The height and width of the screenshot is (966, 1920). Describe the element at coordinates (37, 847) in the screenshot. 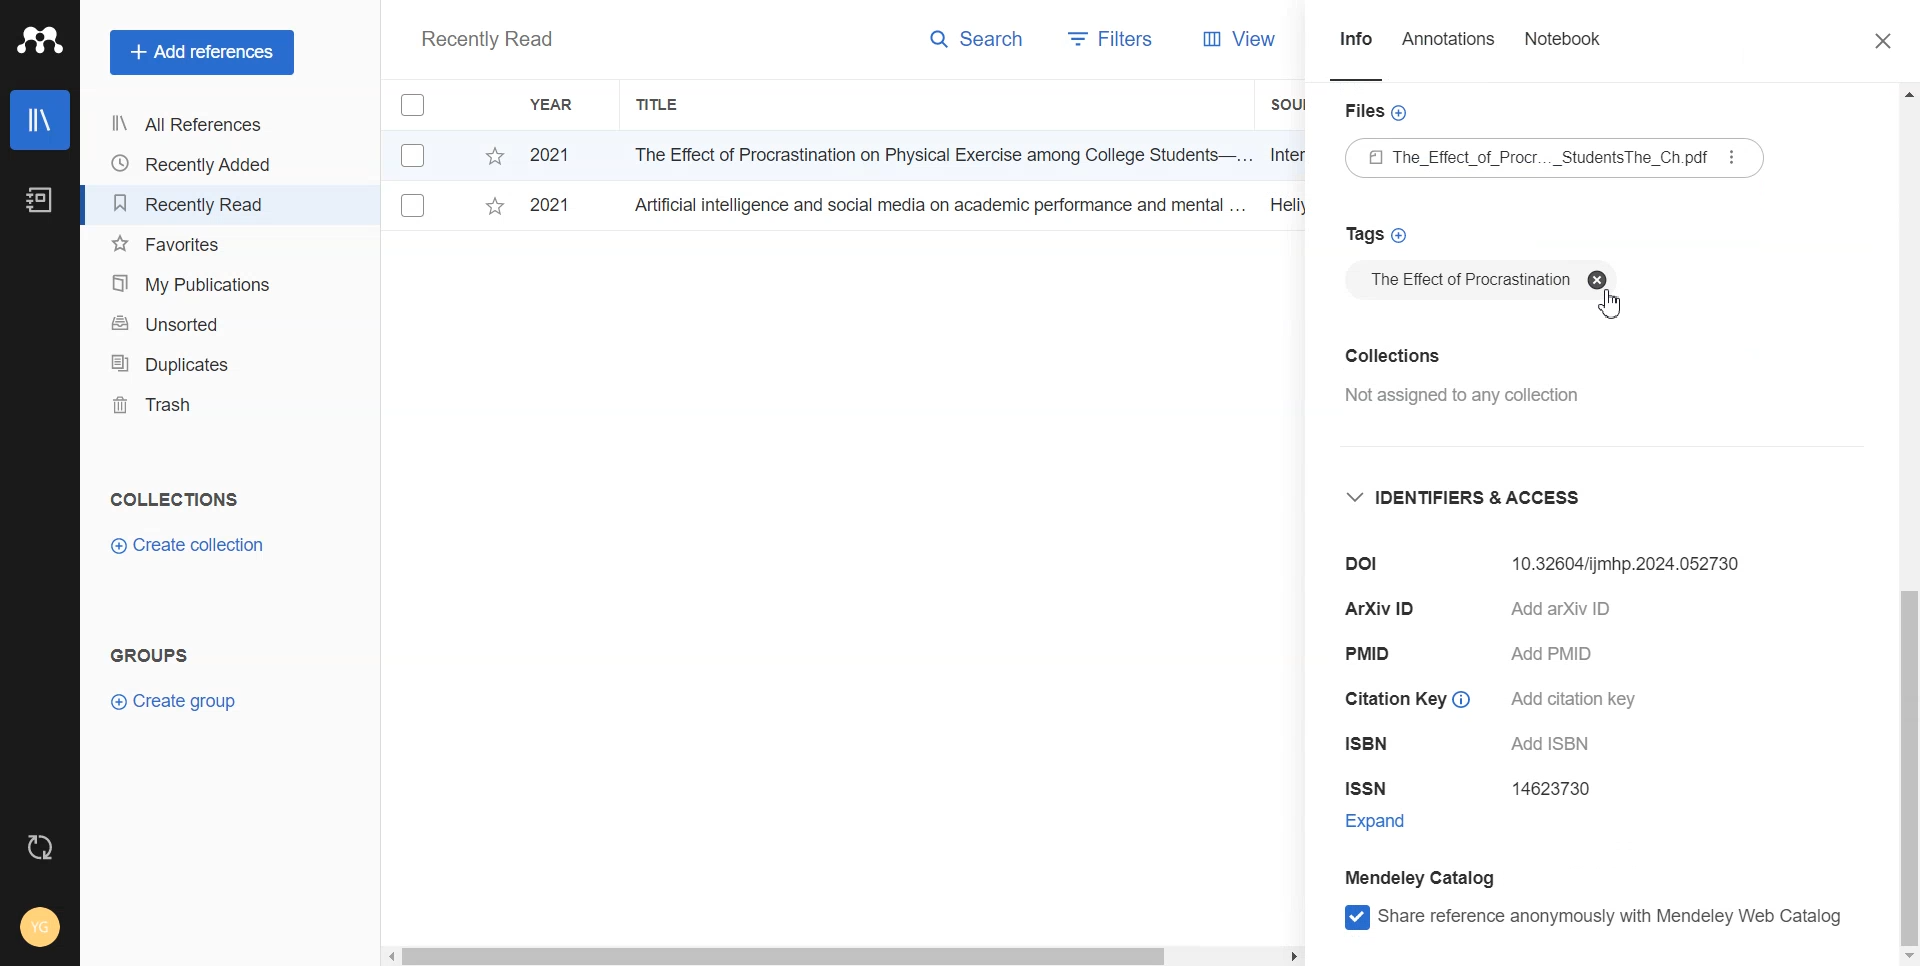

I see `Auto sync` at that location.